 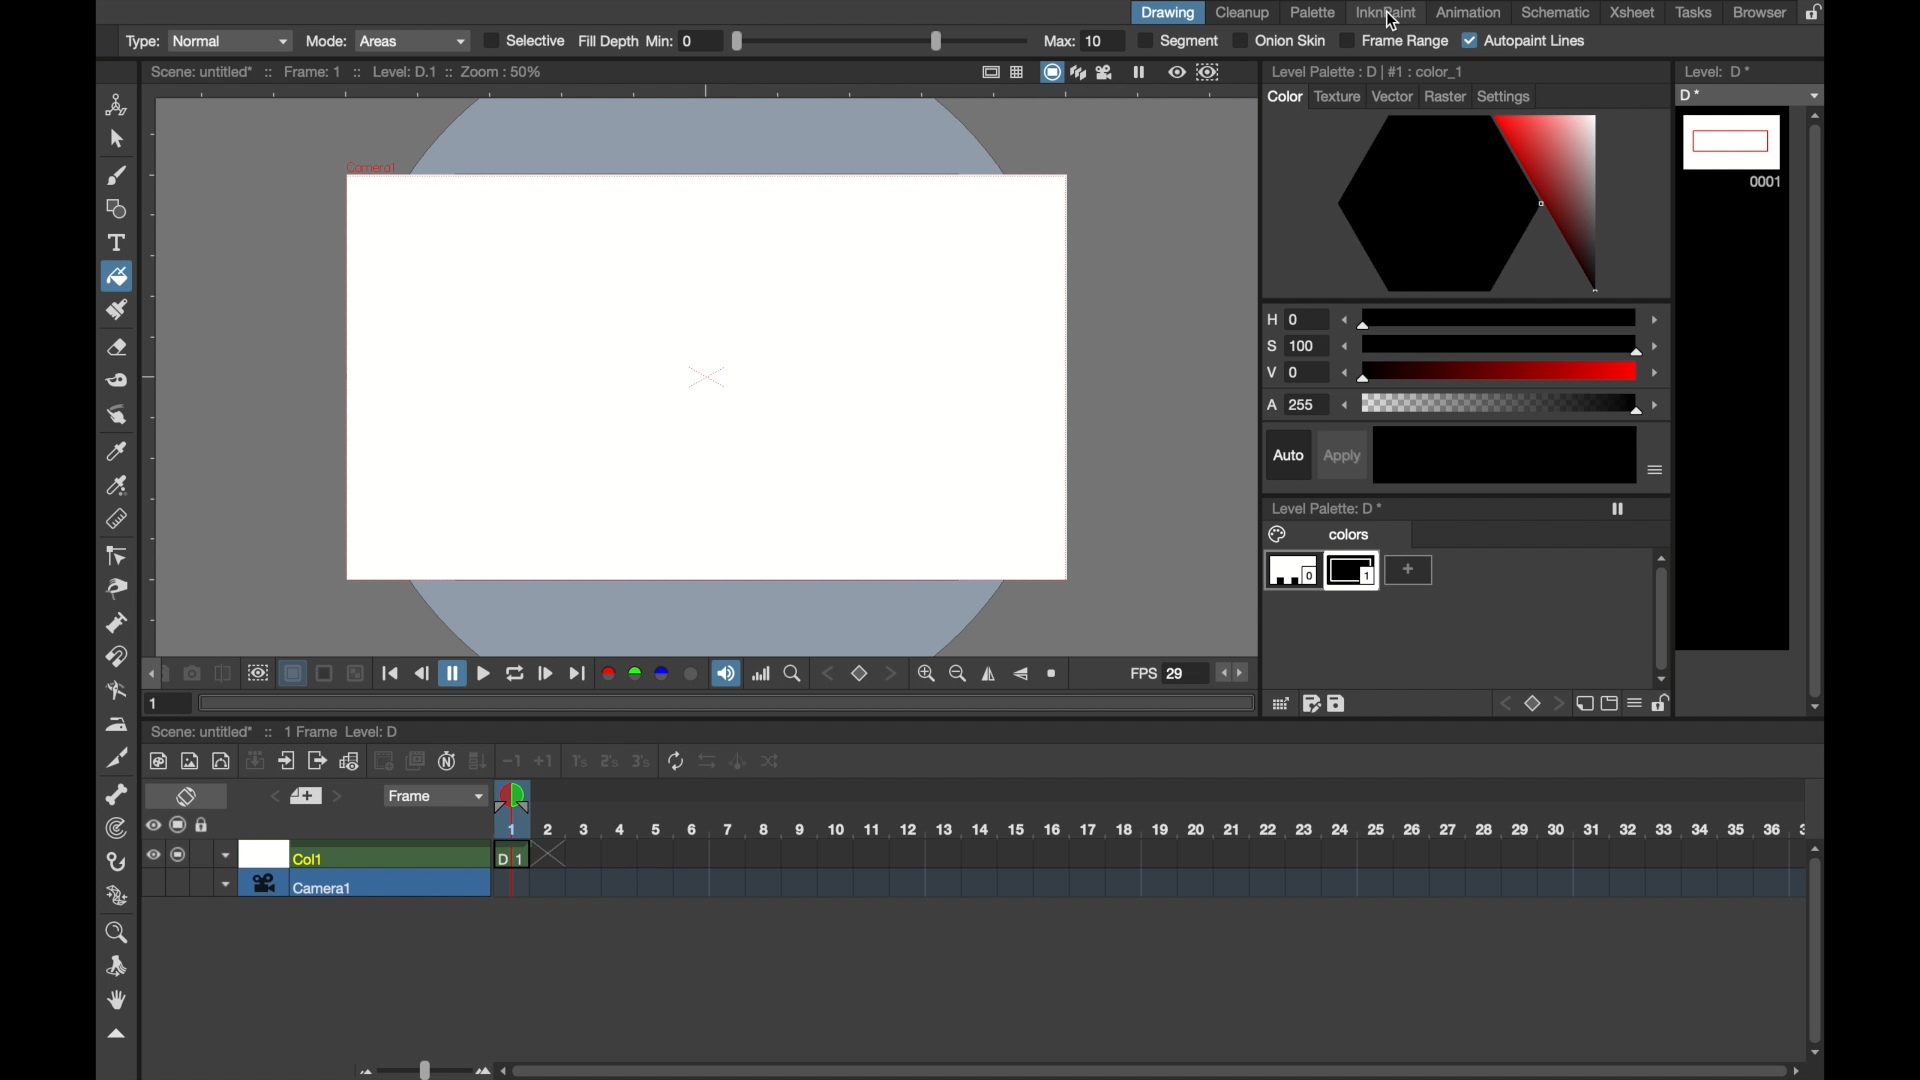 I want to click on zoom in, so click(x=928, y=675).